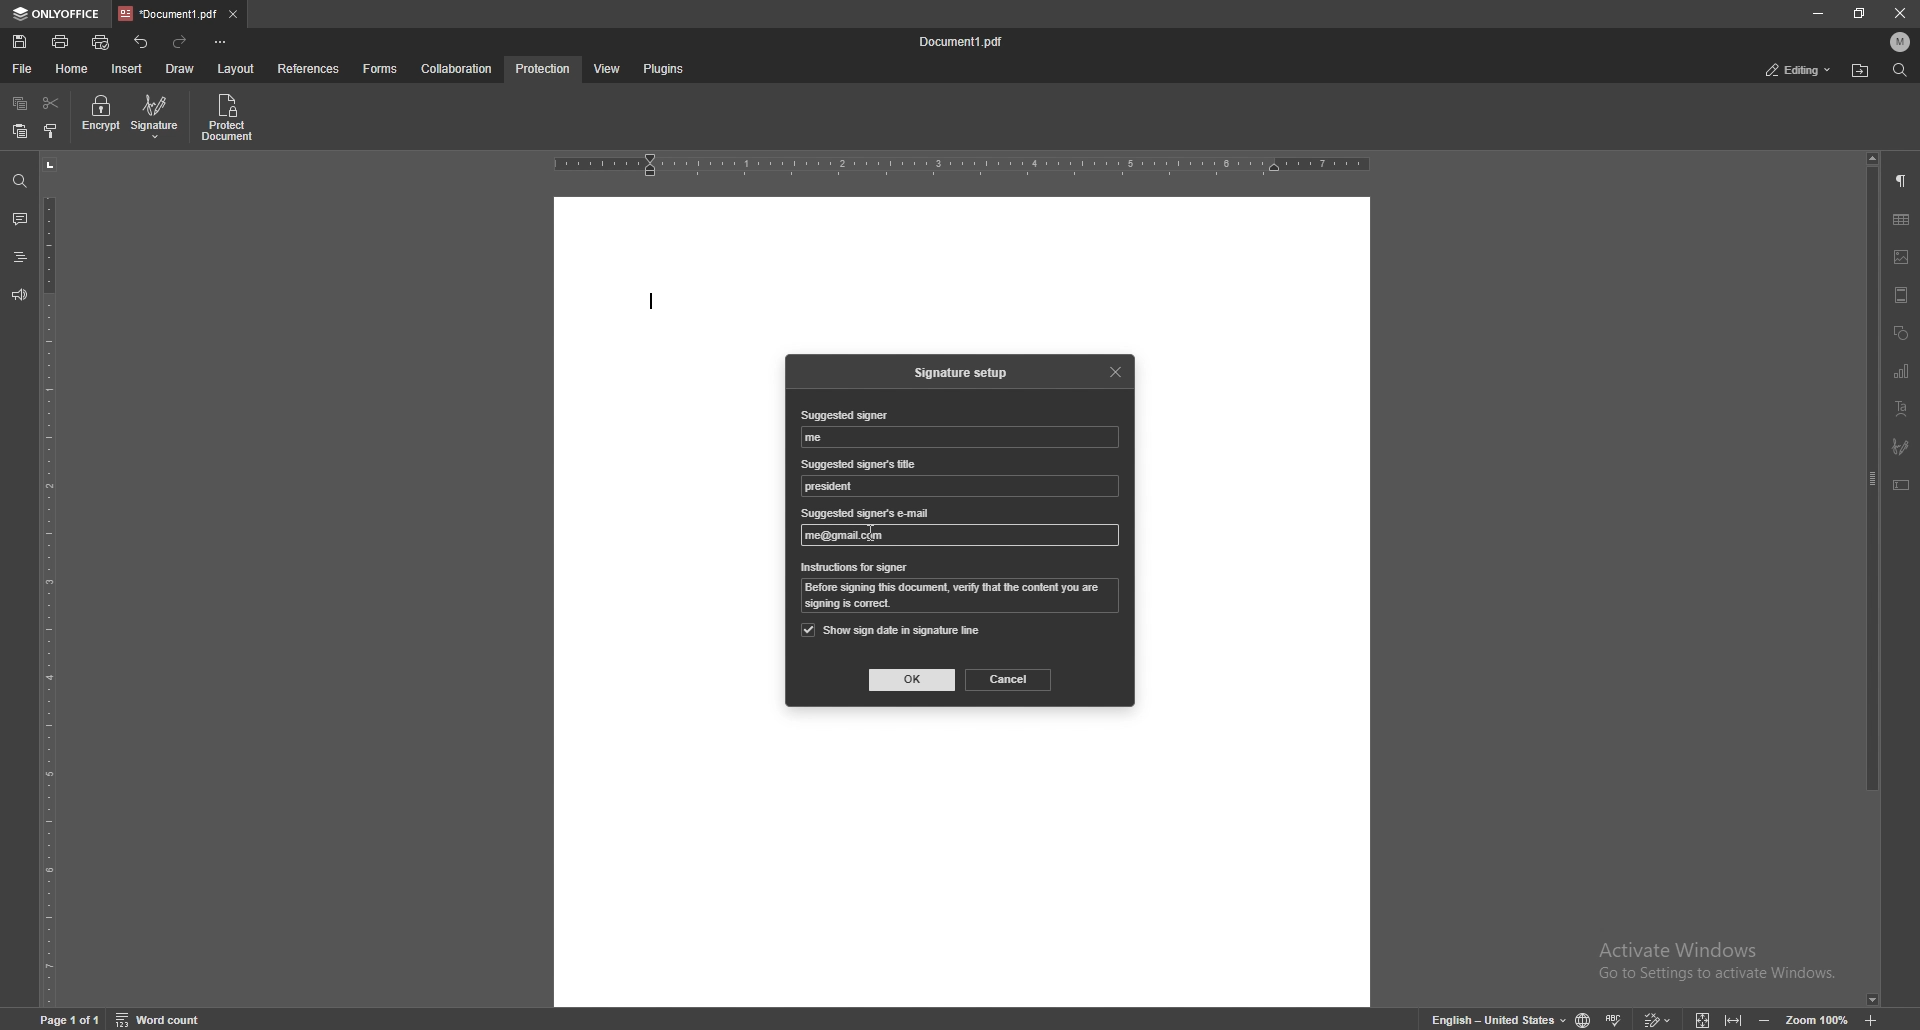  Describe the element at coordinates (1888, 1020) in the screenshot. I see `zoom in` at that location.